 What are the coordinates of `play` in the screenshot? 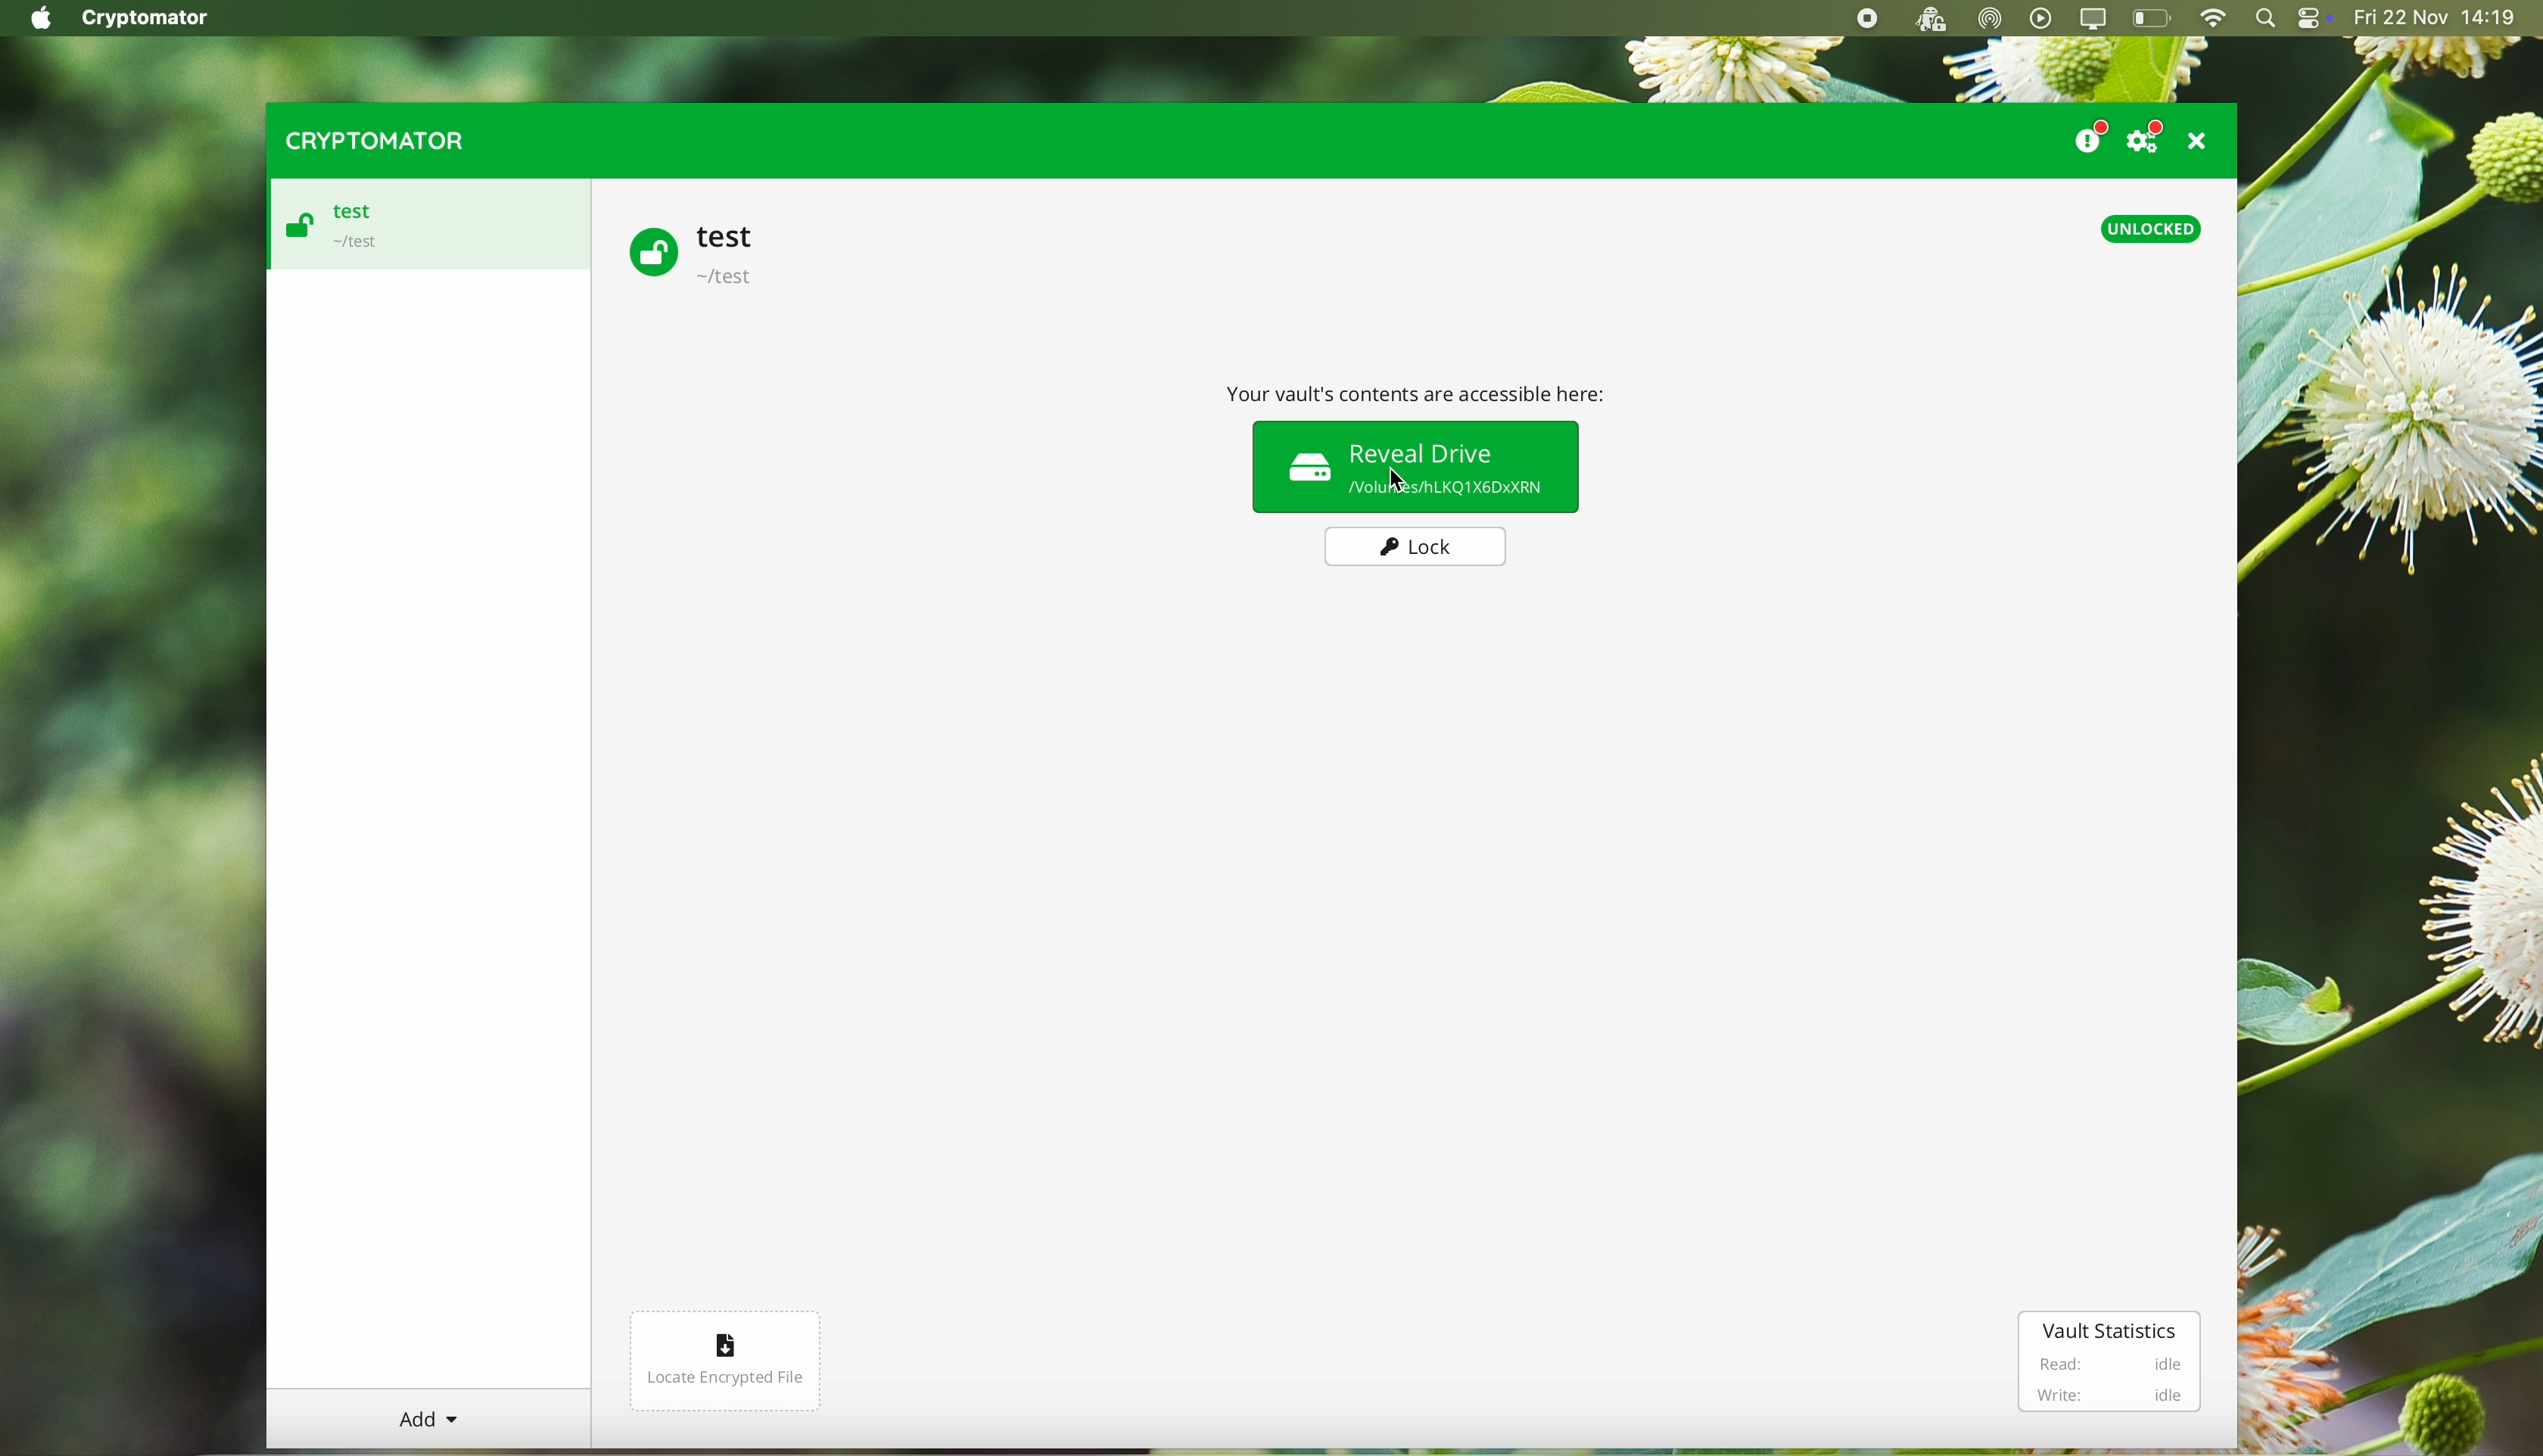 It's located at (2042, 18).